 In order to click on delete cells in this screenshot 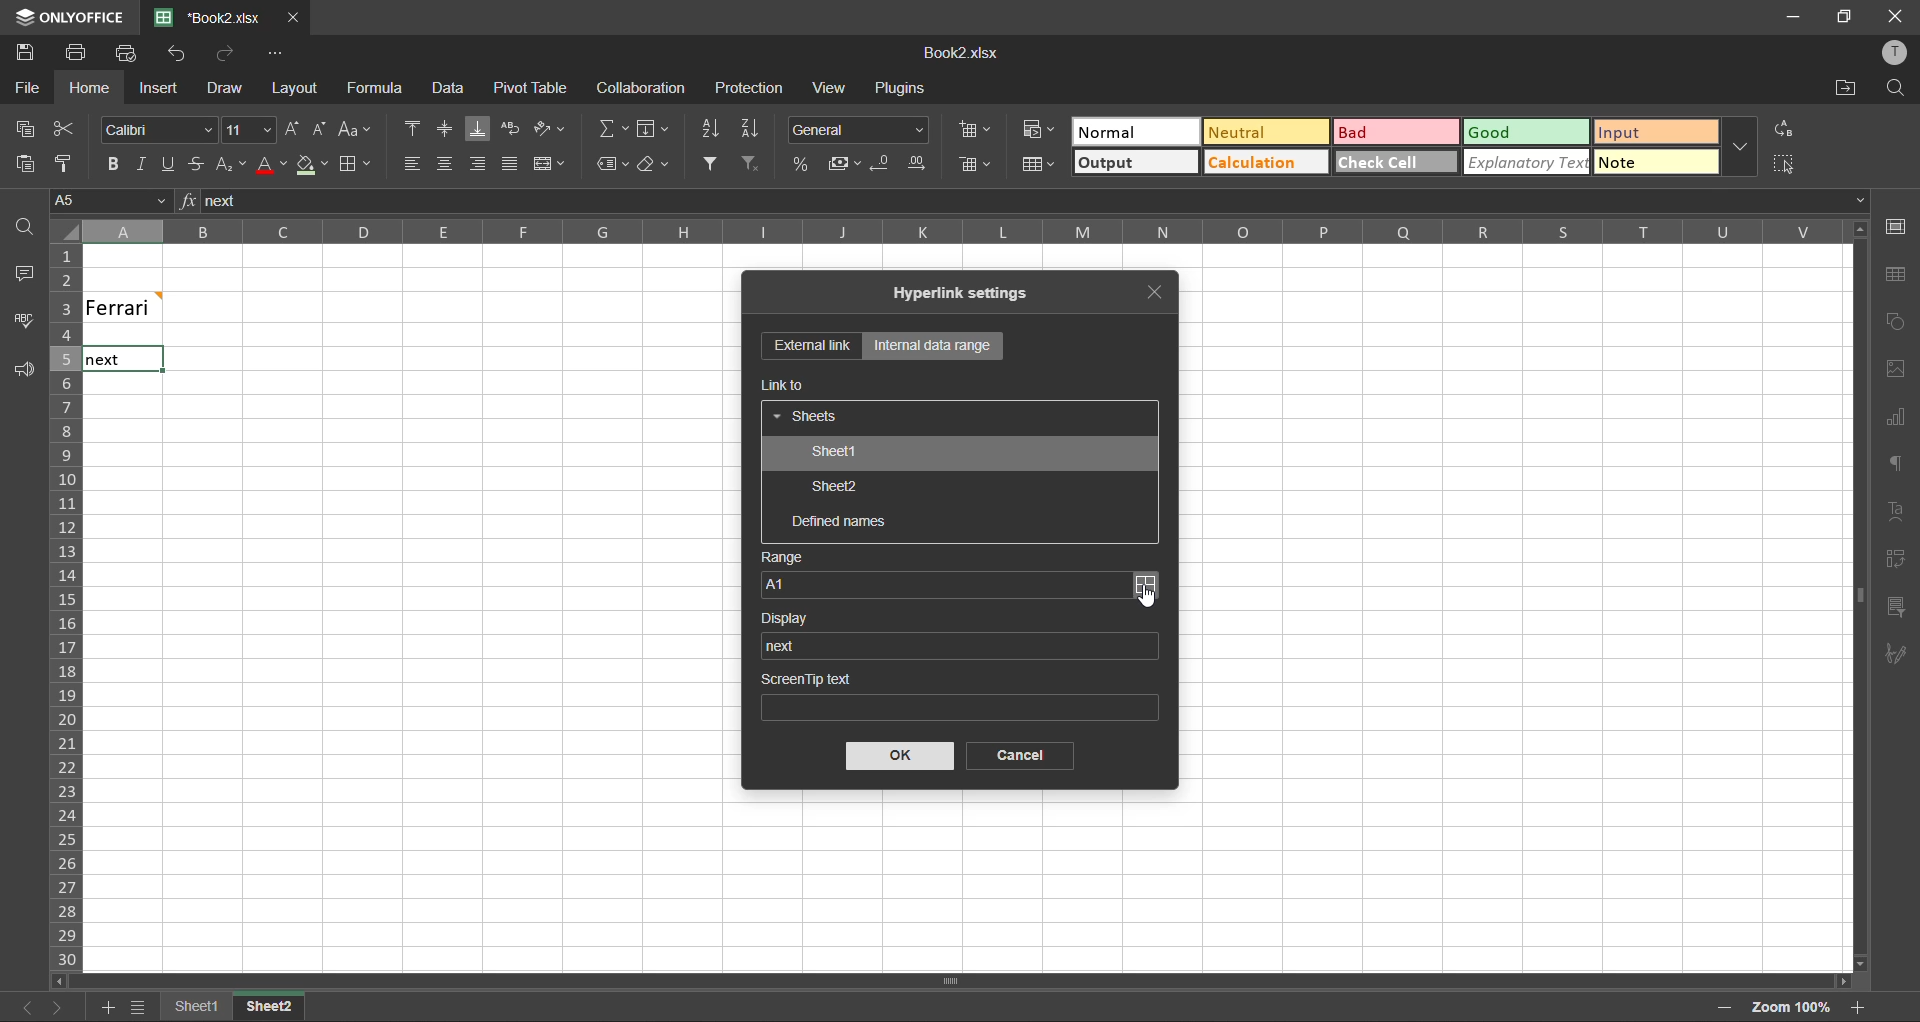, I will do `click(978, 164)`.